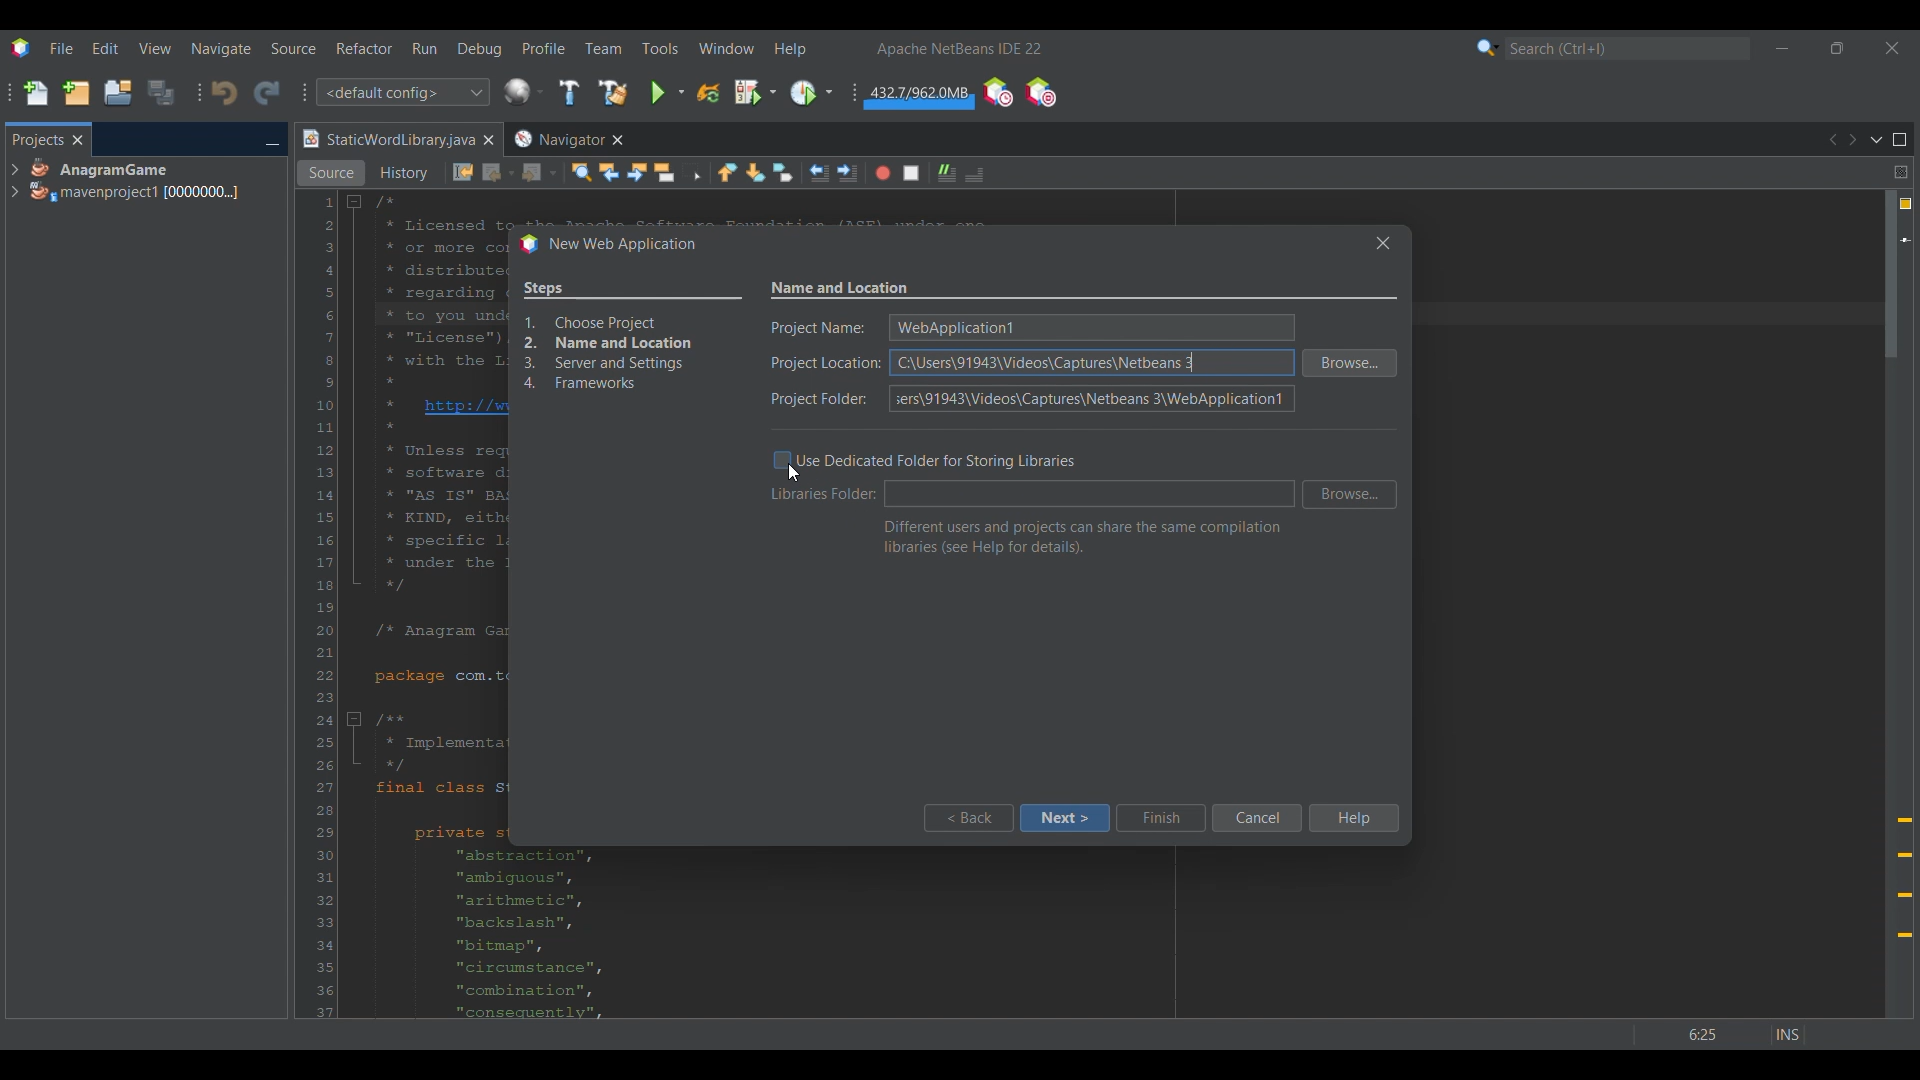 This screenshot has width=1920, height=1080. Describe the element at coordinates (161, 92) in the screenshot. I see `Save all` at that location.